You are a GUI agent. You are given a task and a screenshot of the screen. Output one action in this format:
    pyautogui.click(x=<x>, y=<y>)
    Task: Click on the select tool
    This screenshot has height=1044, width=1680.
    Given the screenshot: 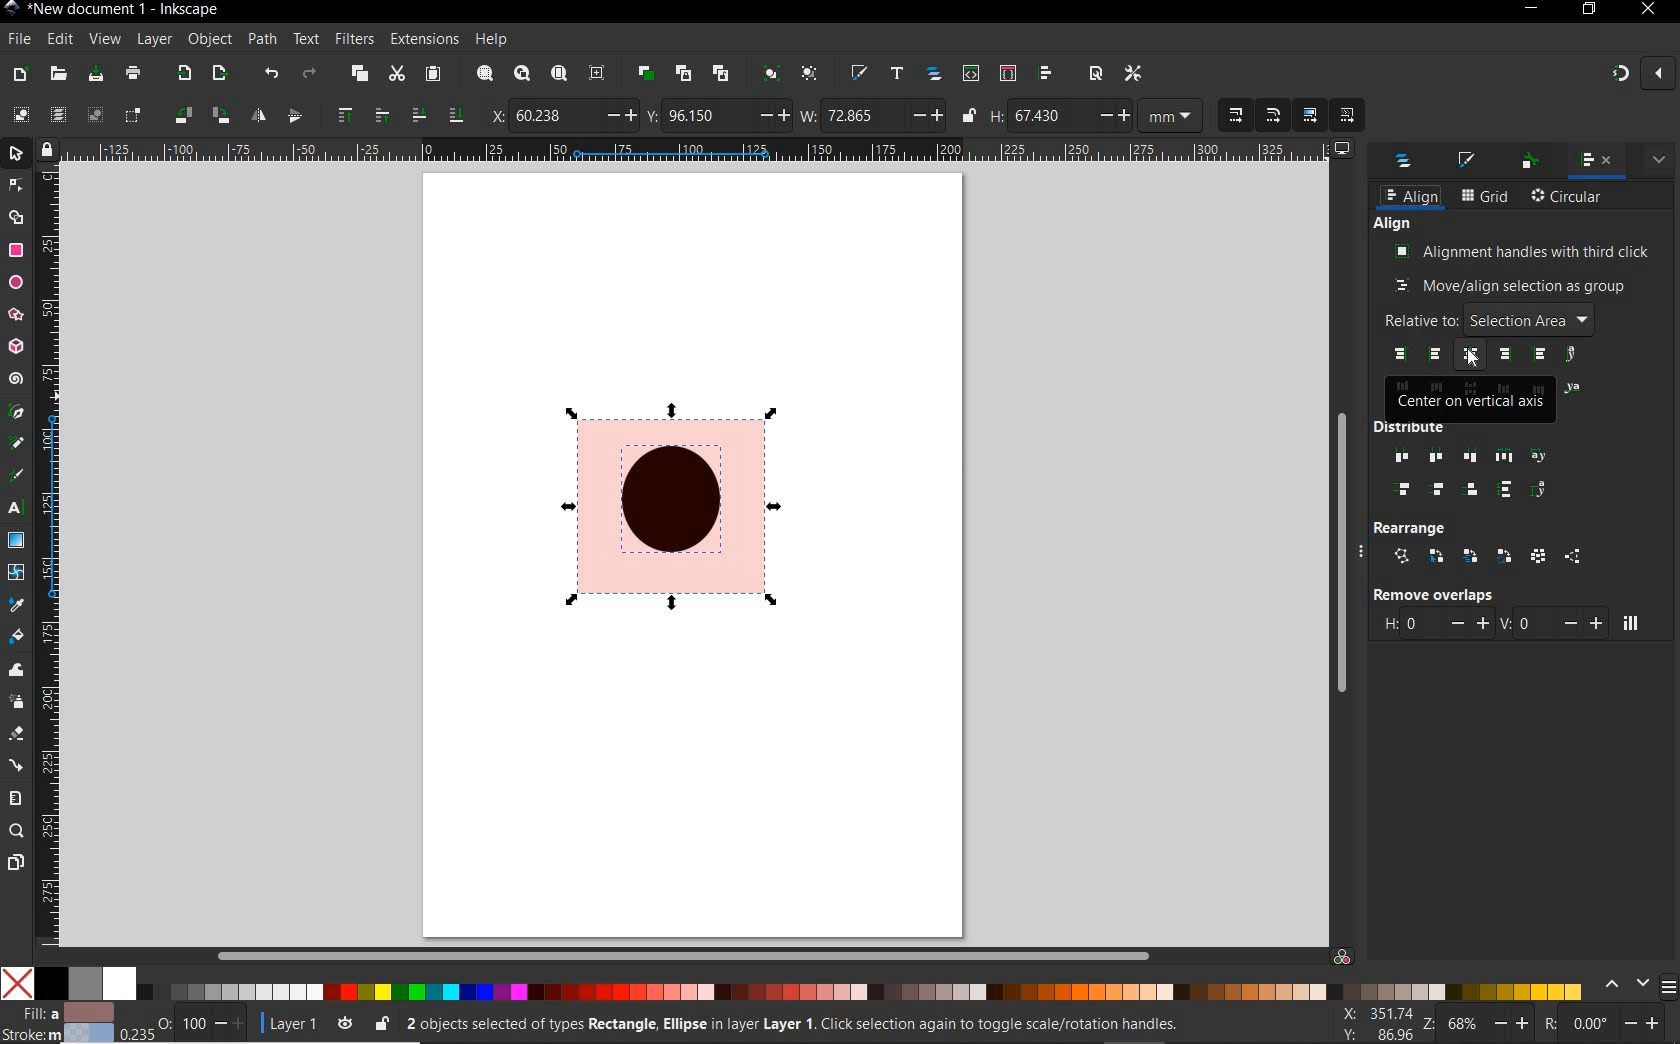 What is the action you would take?
    pyautogui.click(x=17, y=152)
    